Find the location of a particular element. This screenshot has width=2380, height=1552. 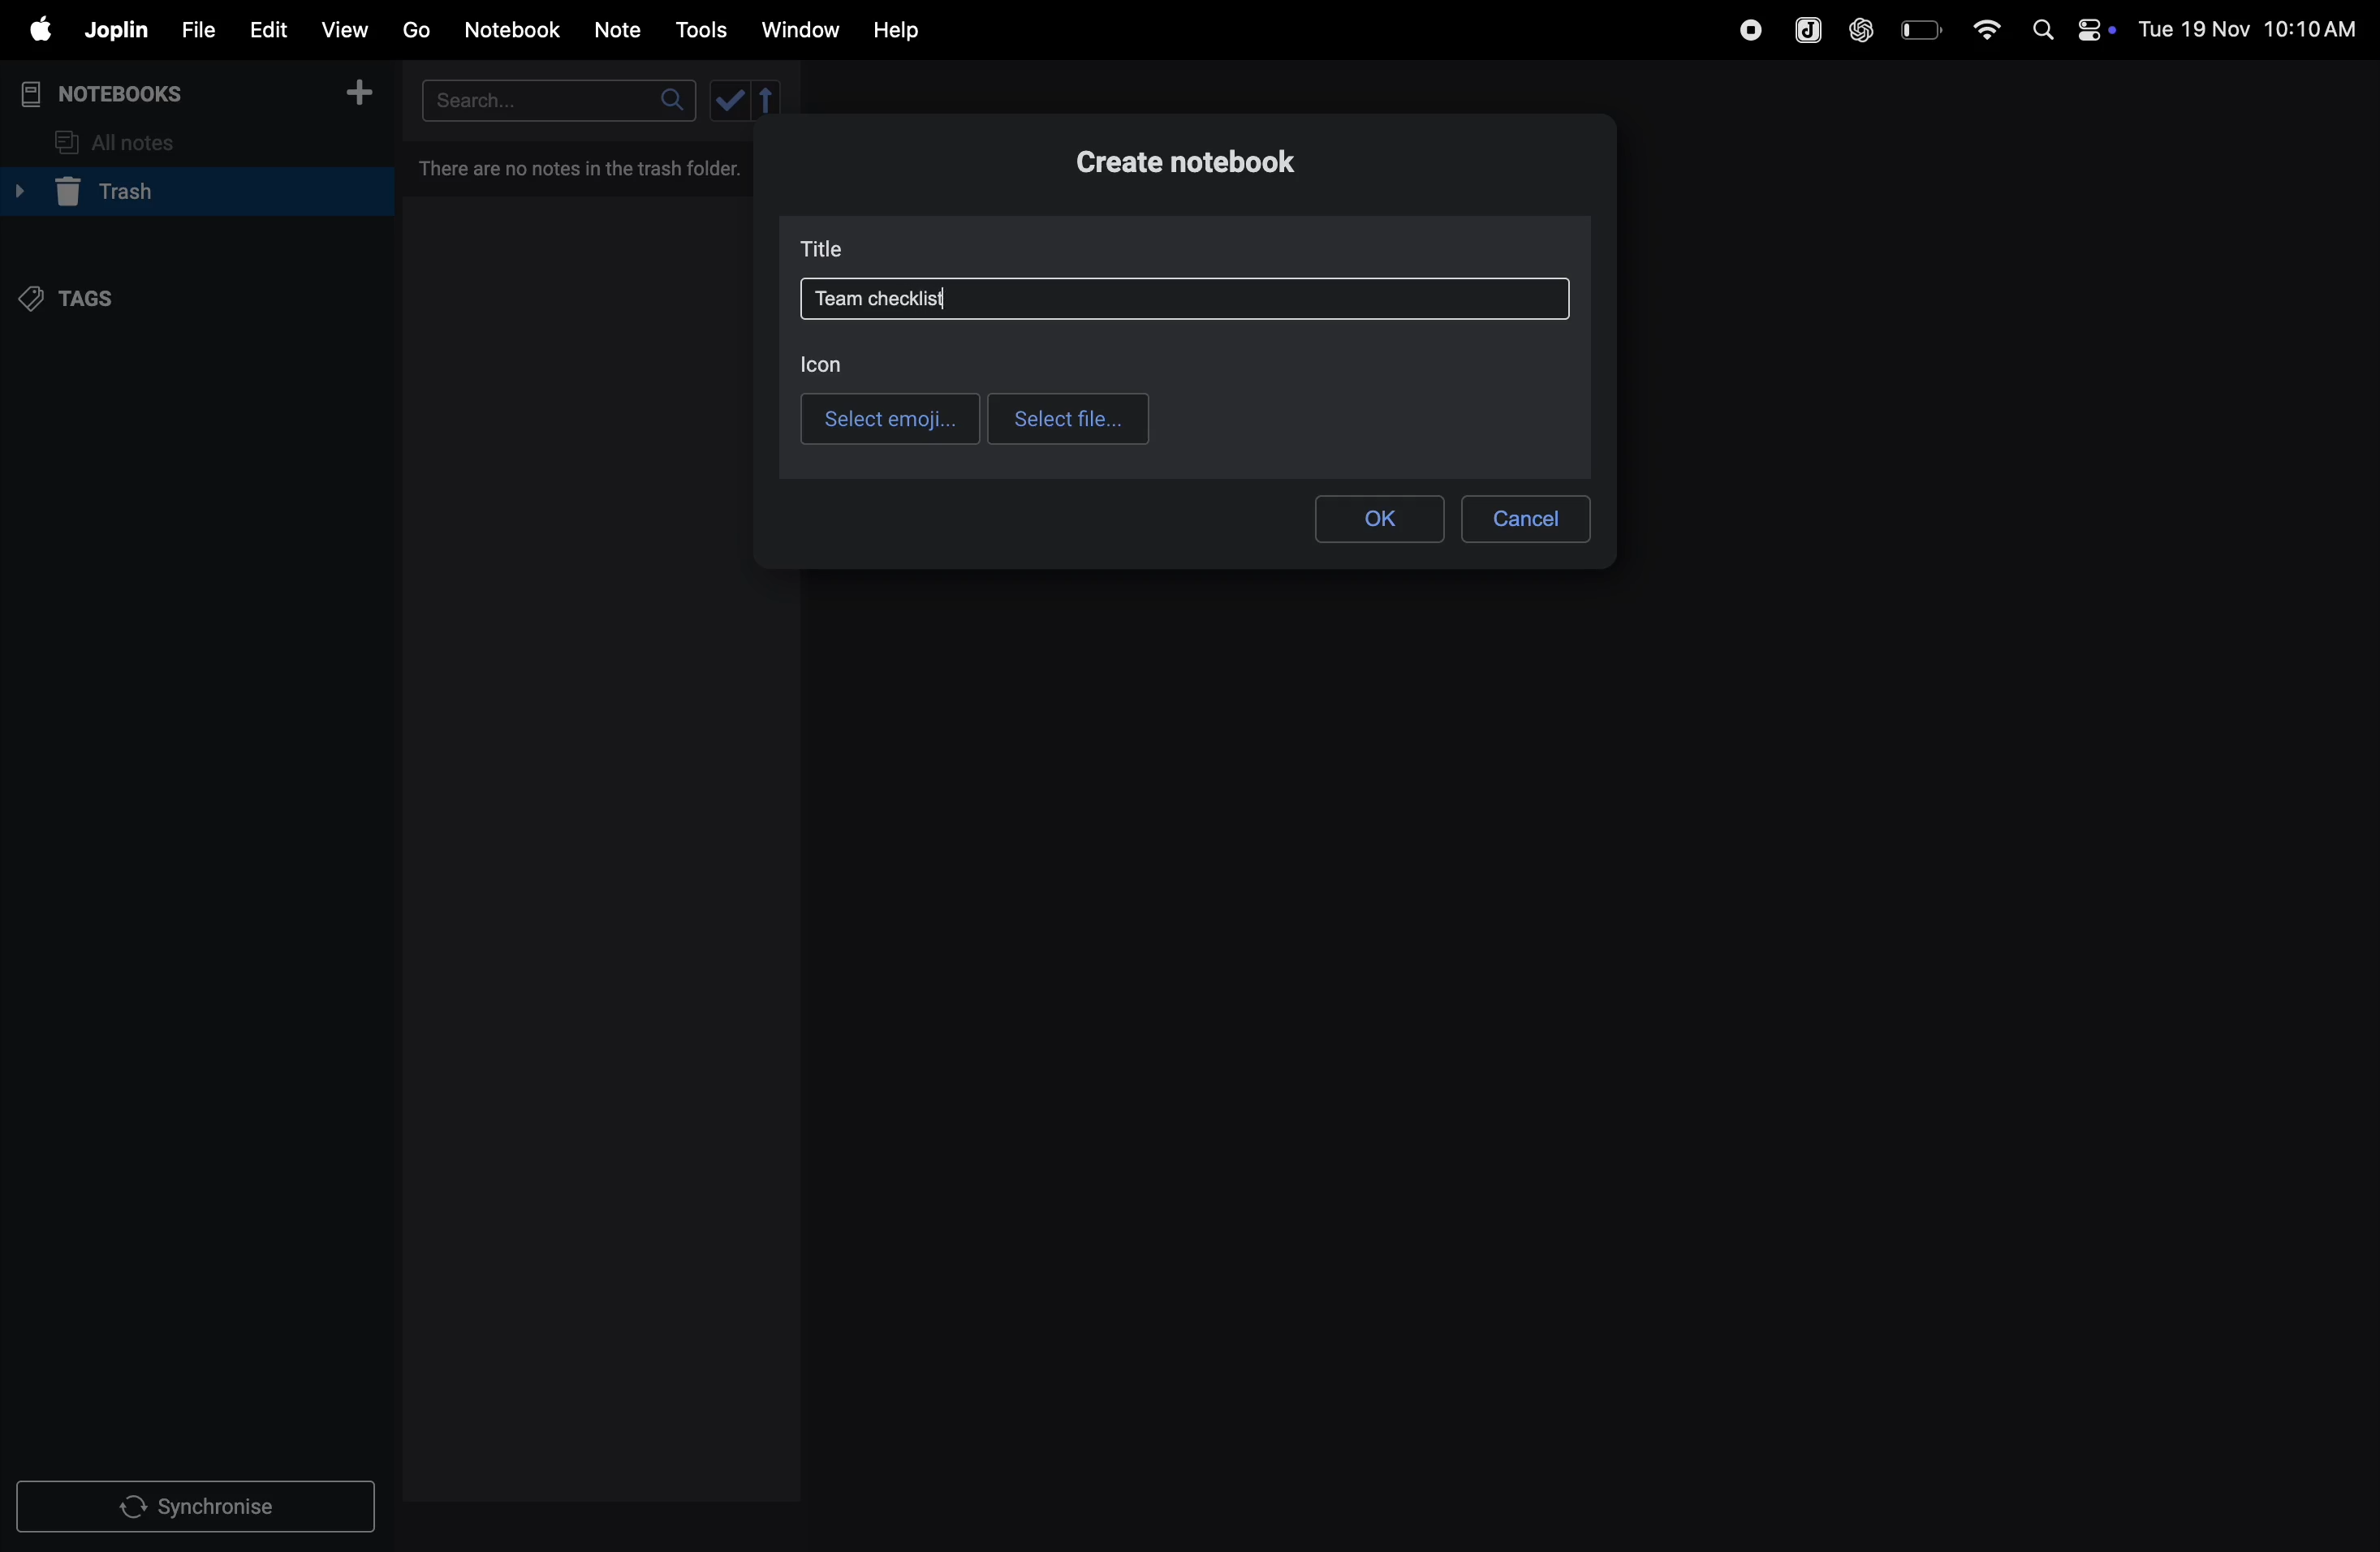

notebooks is located at coordinates (114, 91).